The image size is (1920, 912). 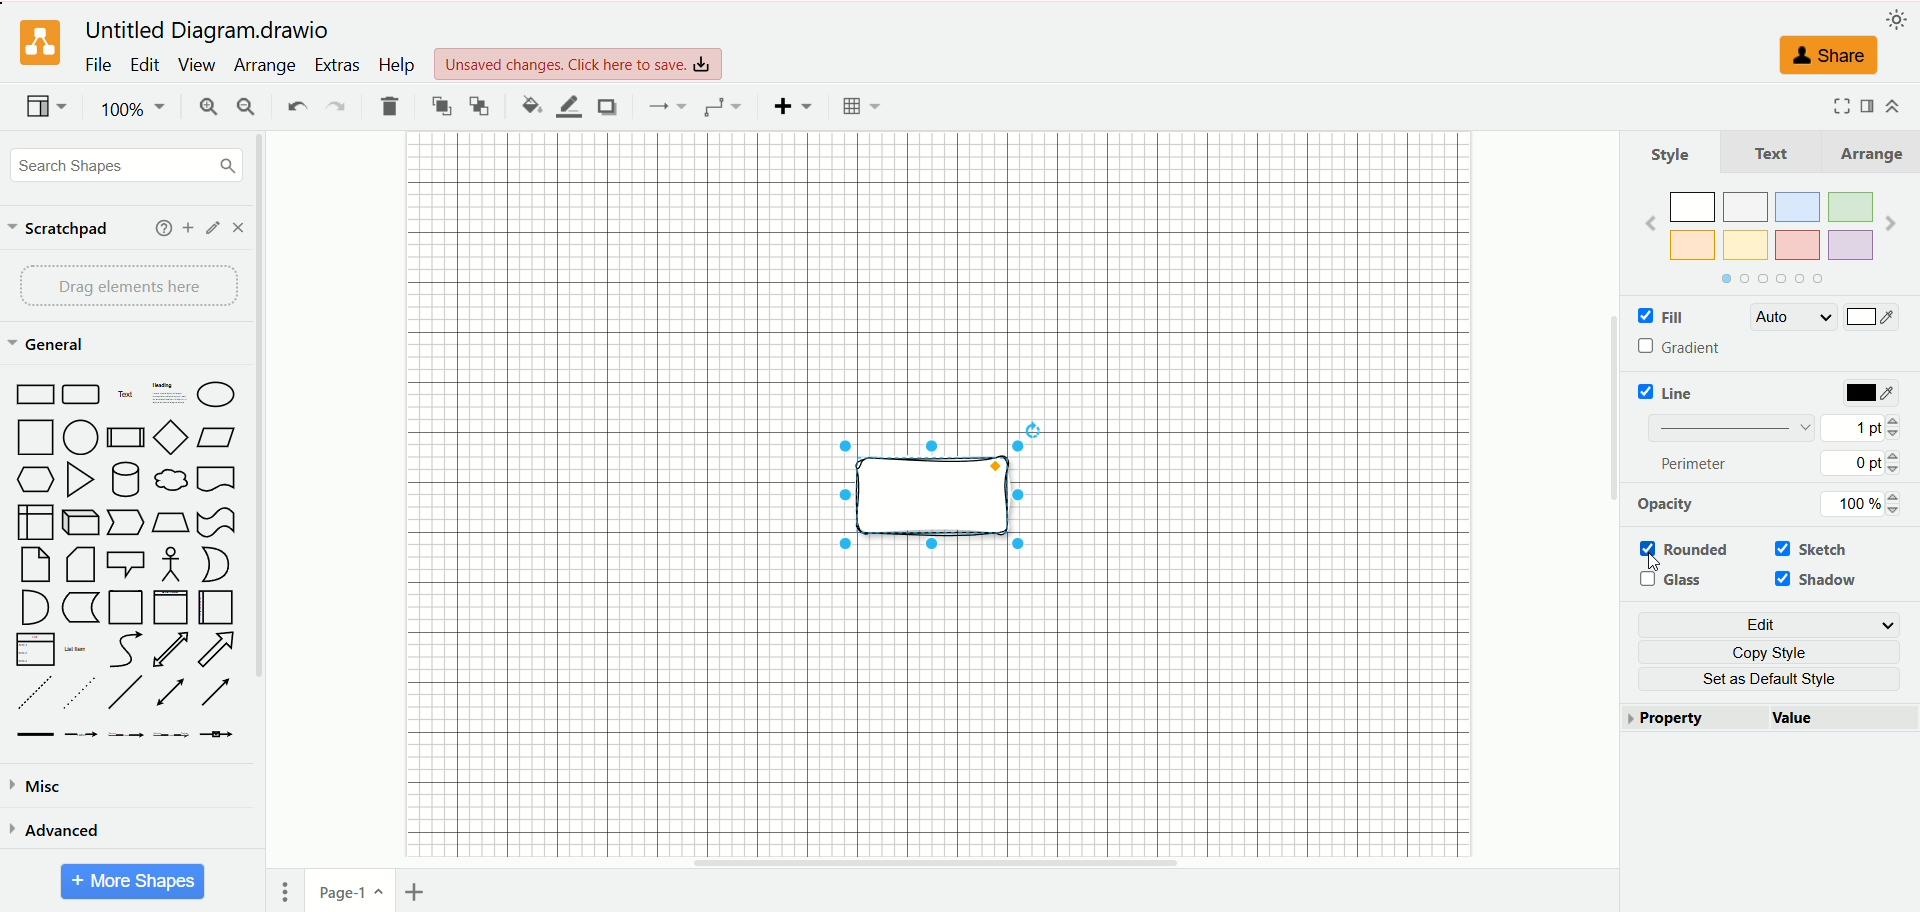 I want to click on logo, so click(x=37, y=44).